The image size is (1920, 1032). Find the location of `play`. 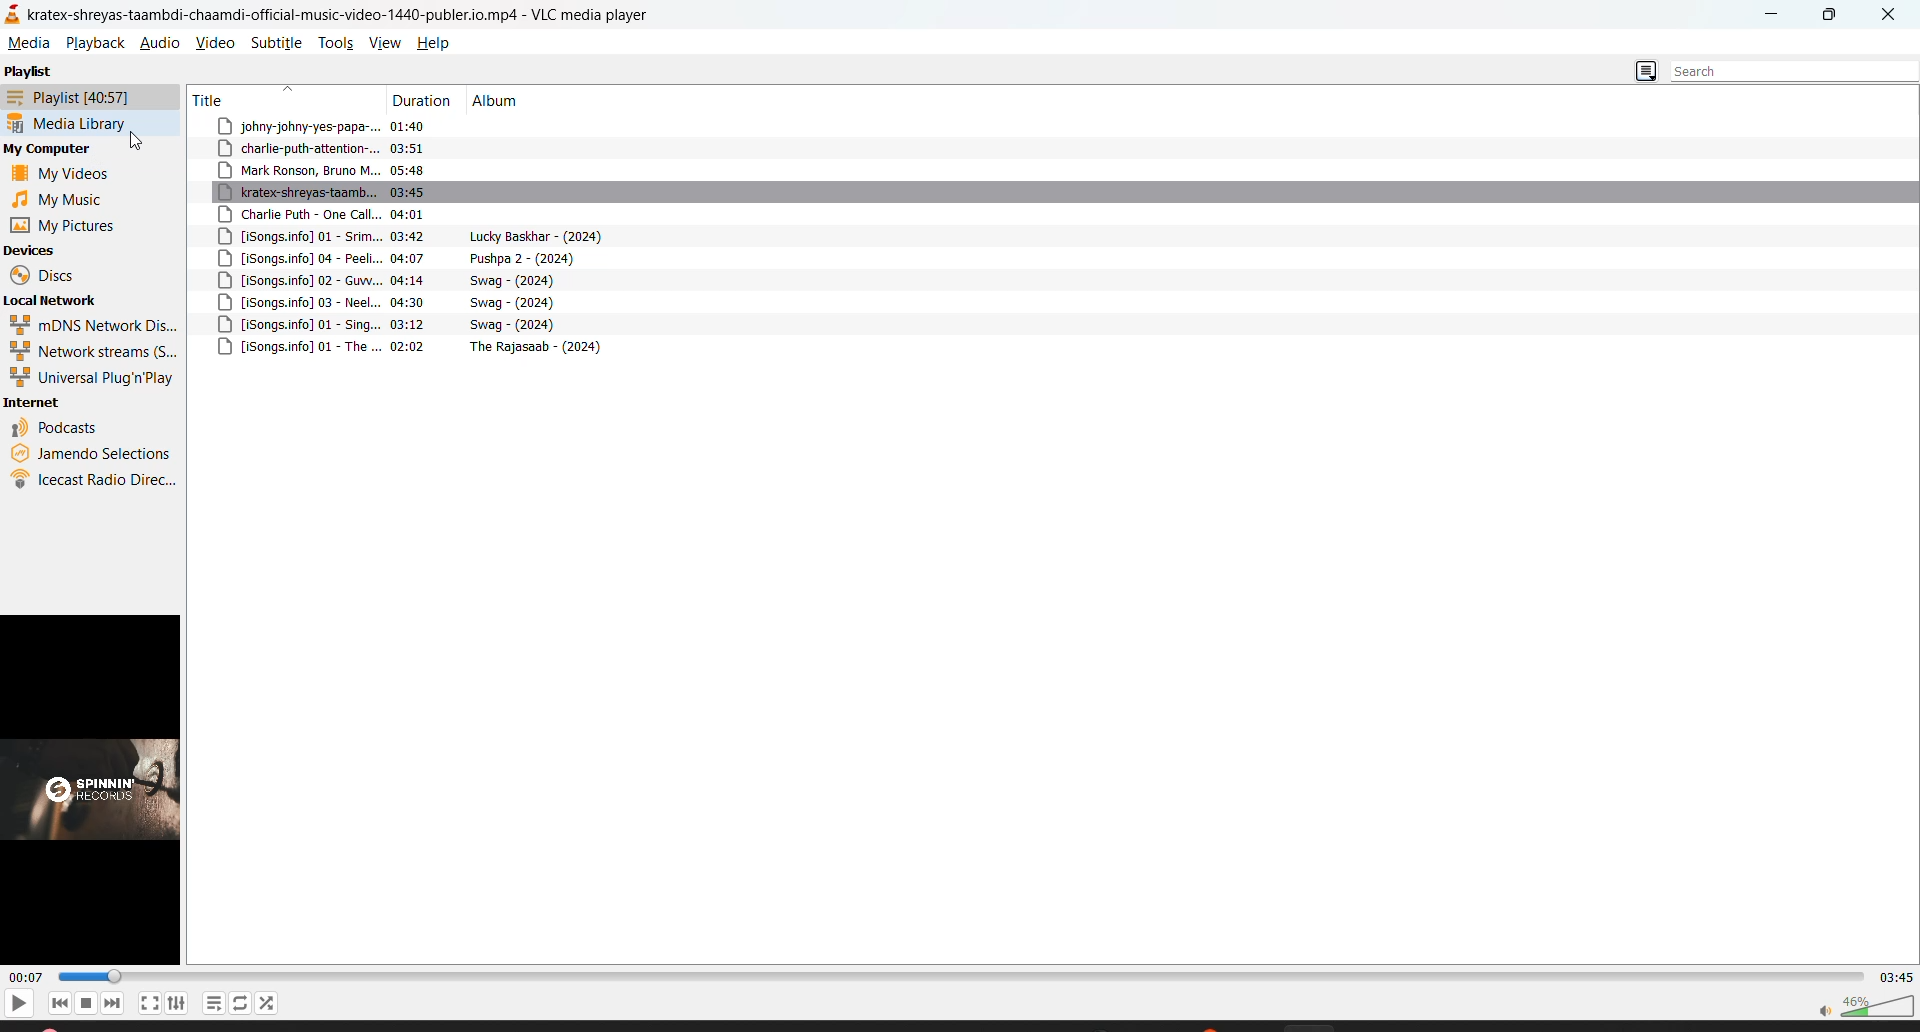

play is located at coordinates (17, 1003).